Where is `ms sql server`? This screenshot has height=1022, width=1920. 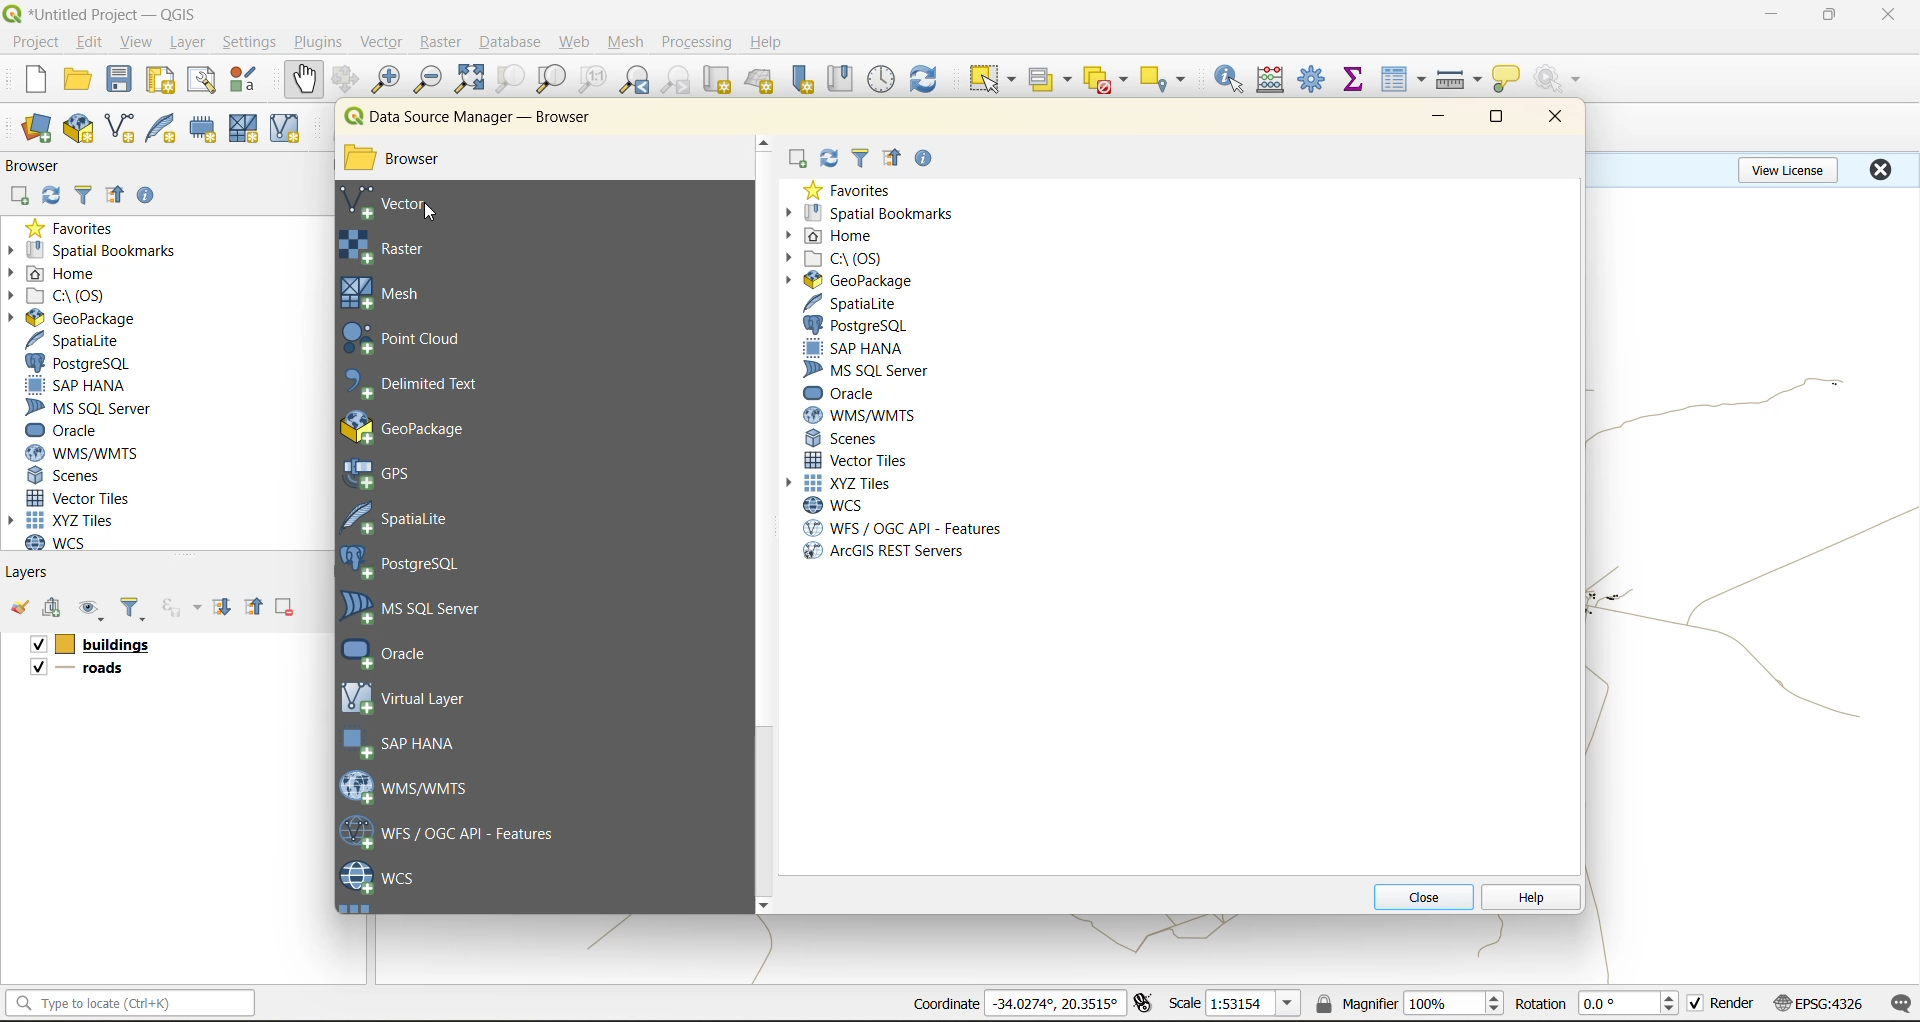
ms sql server is located at coordinates (870, 370).